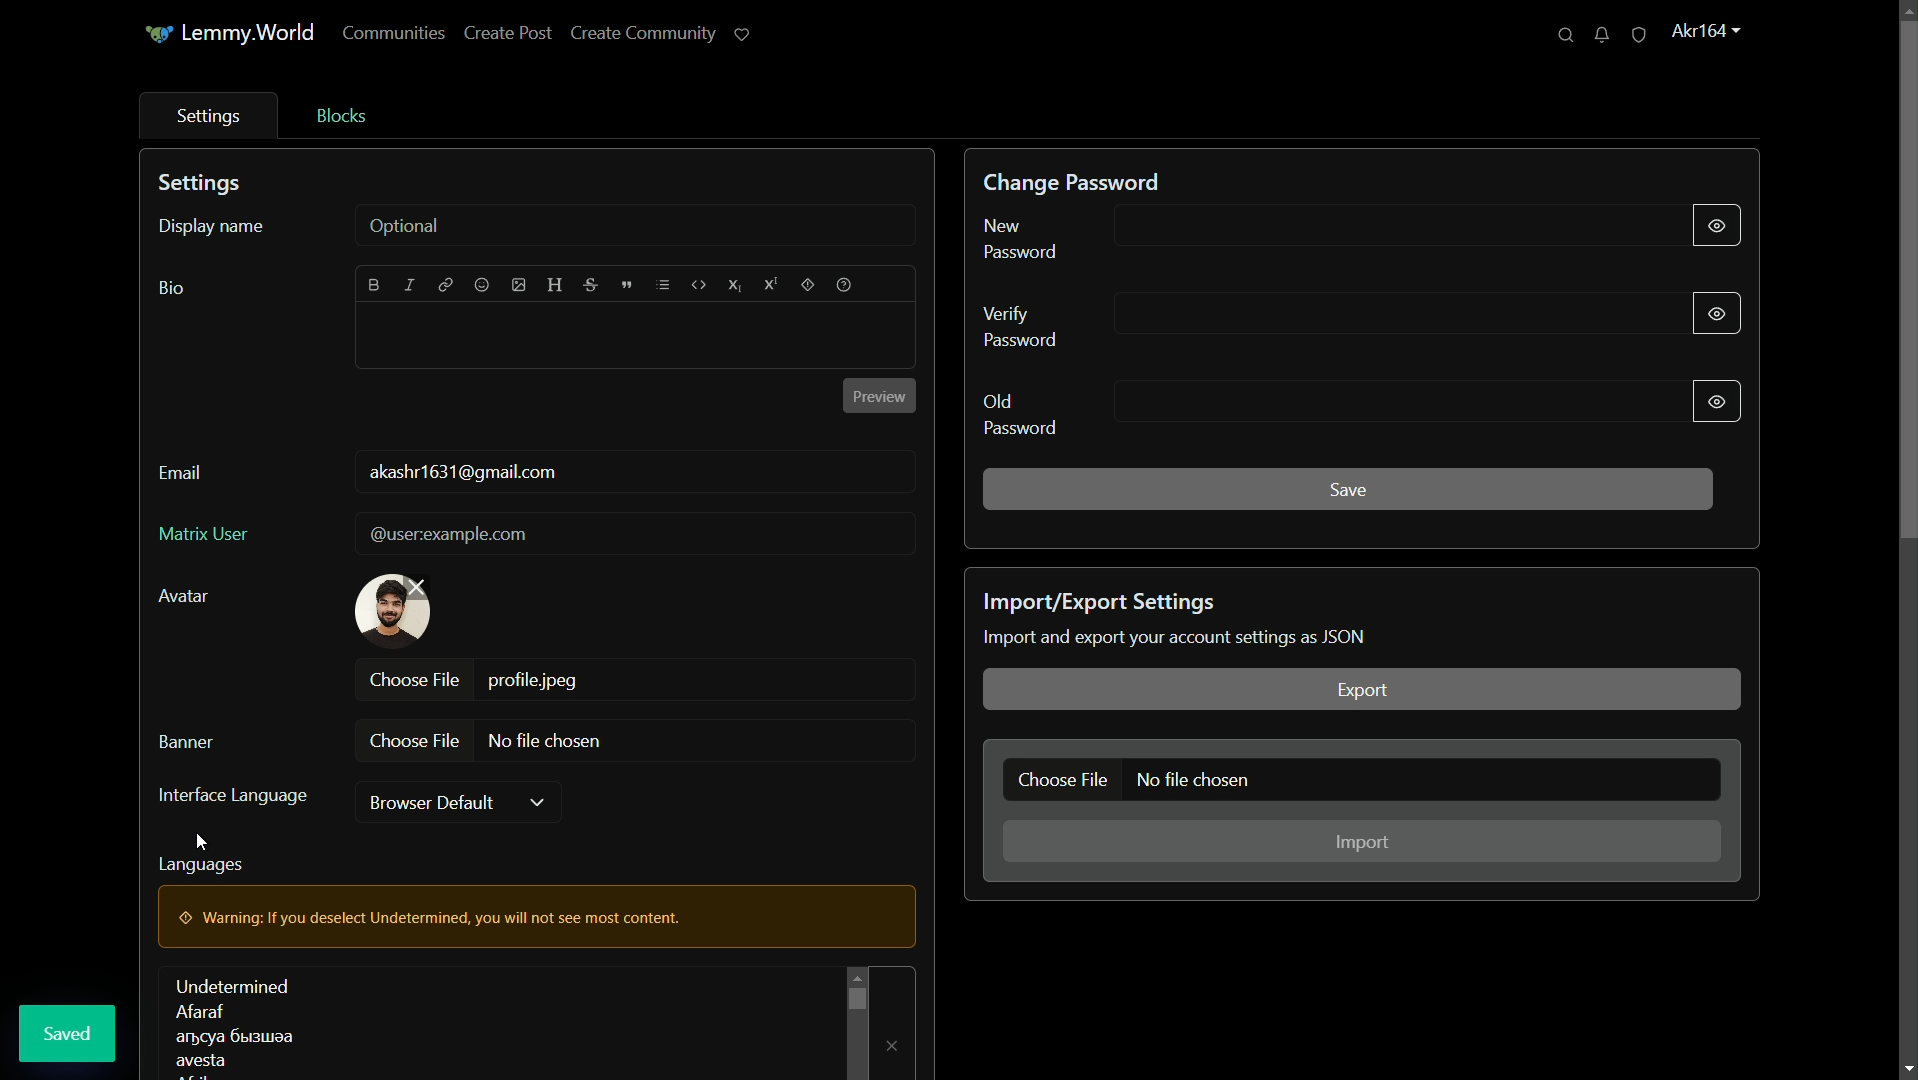 Image resolution: width=1918 pixels, height=1080 pixels. I want to click on icon, so click(155, 36).